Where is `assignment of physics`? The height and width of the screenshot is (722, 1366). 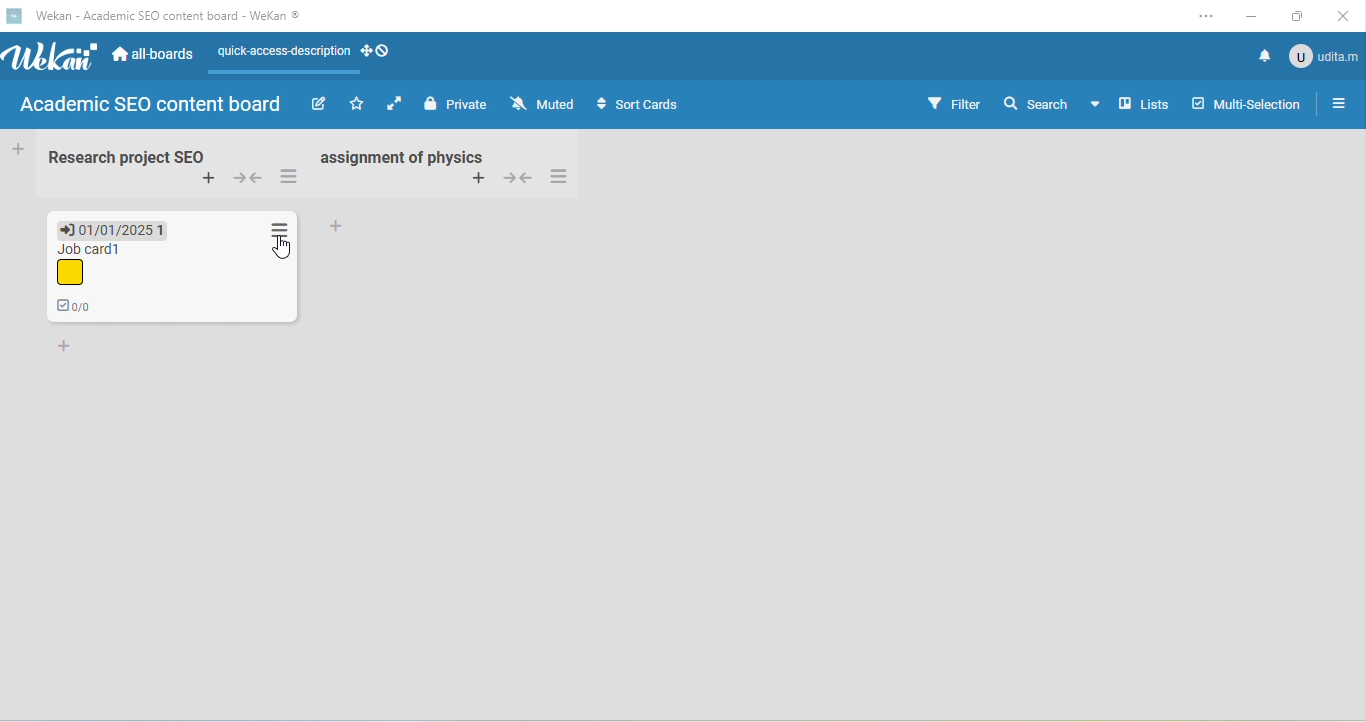
assignment of physics is located at coordinates (400, 156).